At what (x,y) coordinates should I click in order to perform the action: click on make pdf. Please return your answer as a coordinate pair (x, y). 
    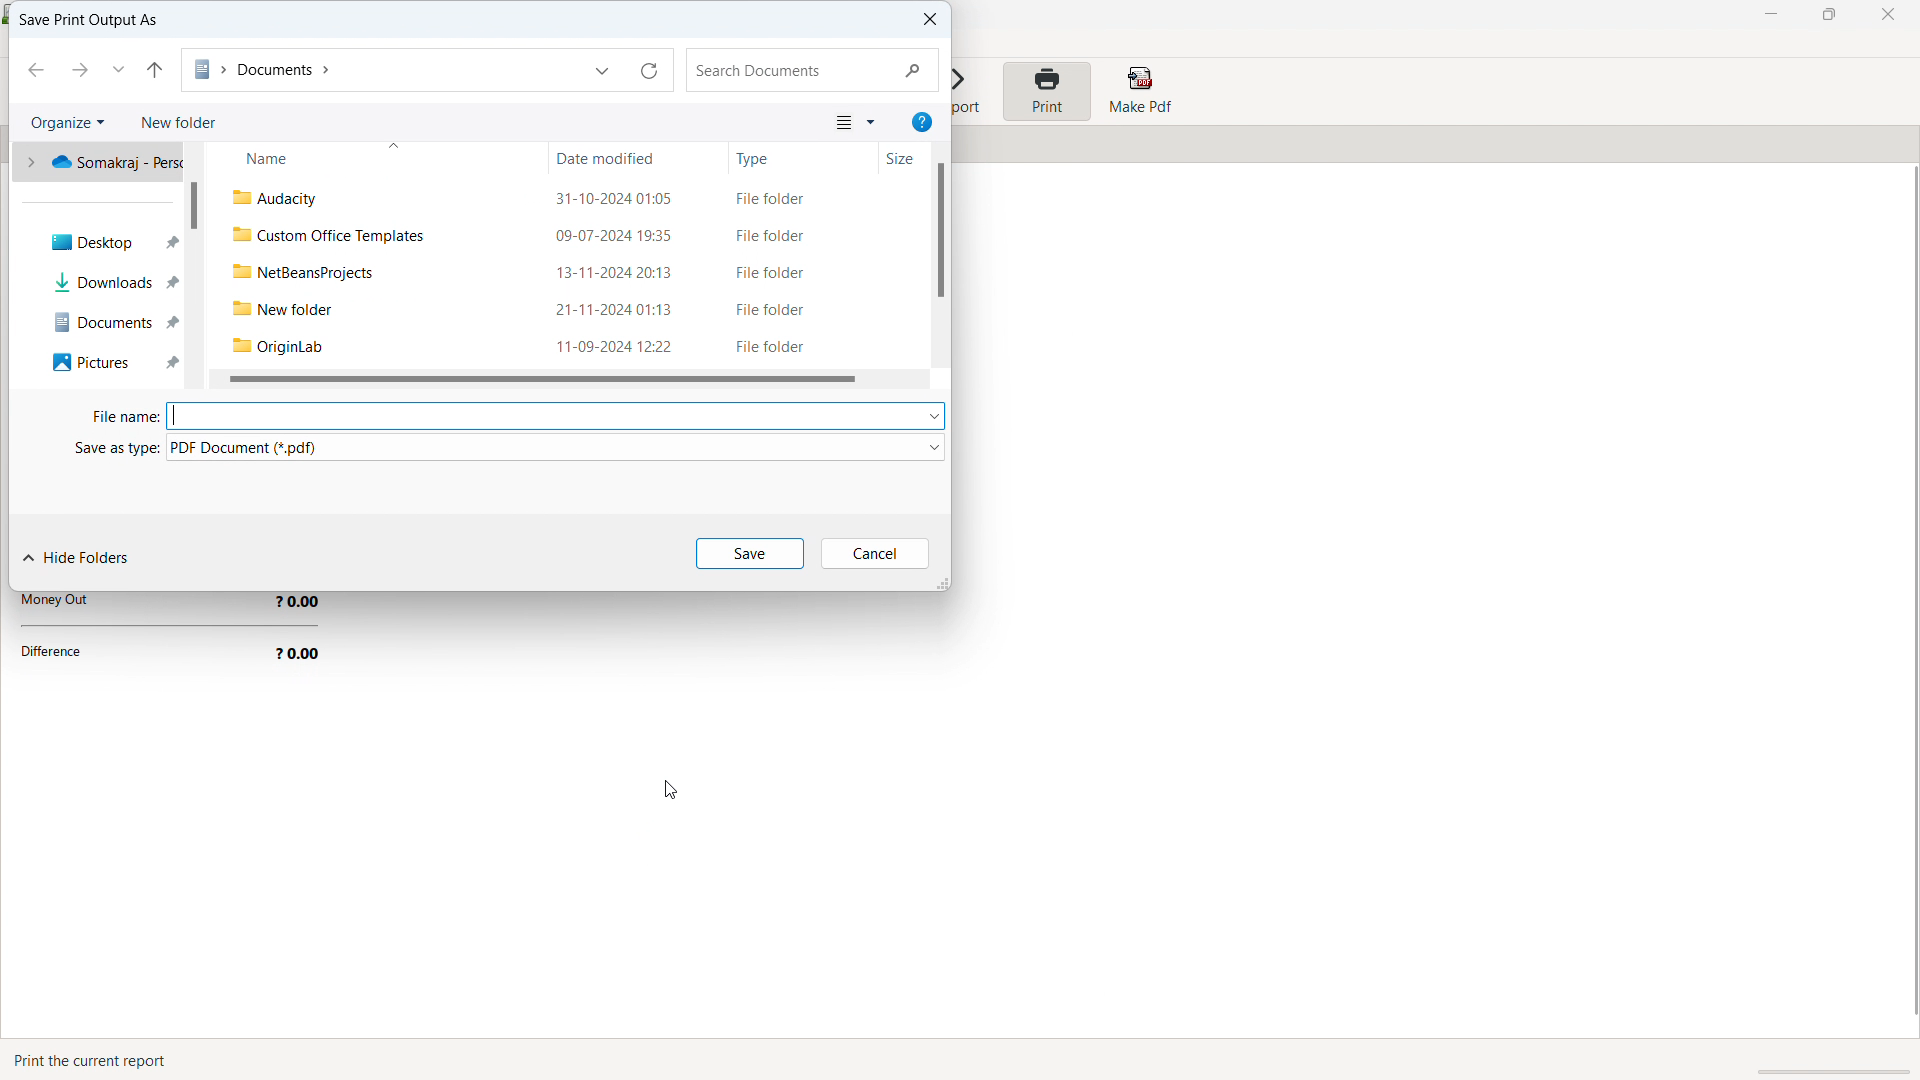
    Looking at the image, I should click on (1139, 91).